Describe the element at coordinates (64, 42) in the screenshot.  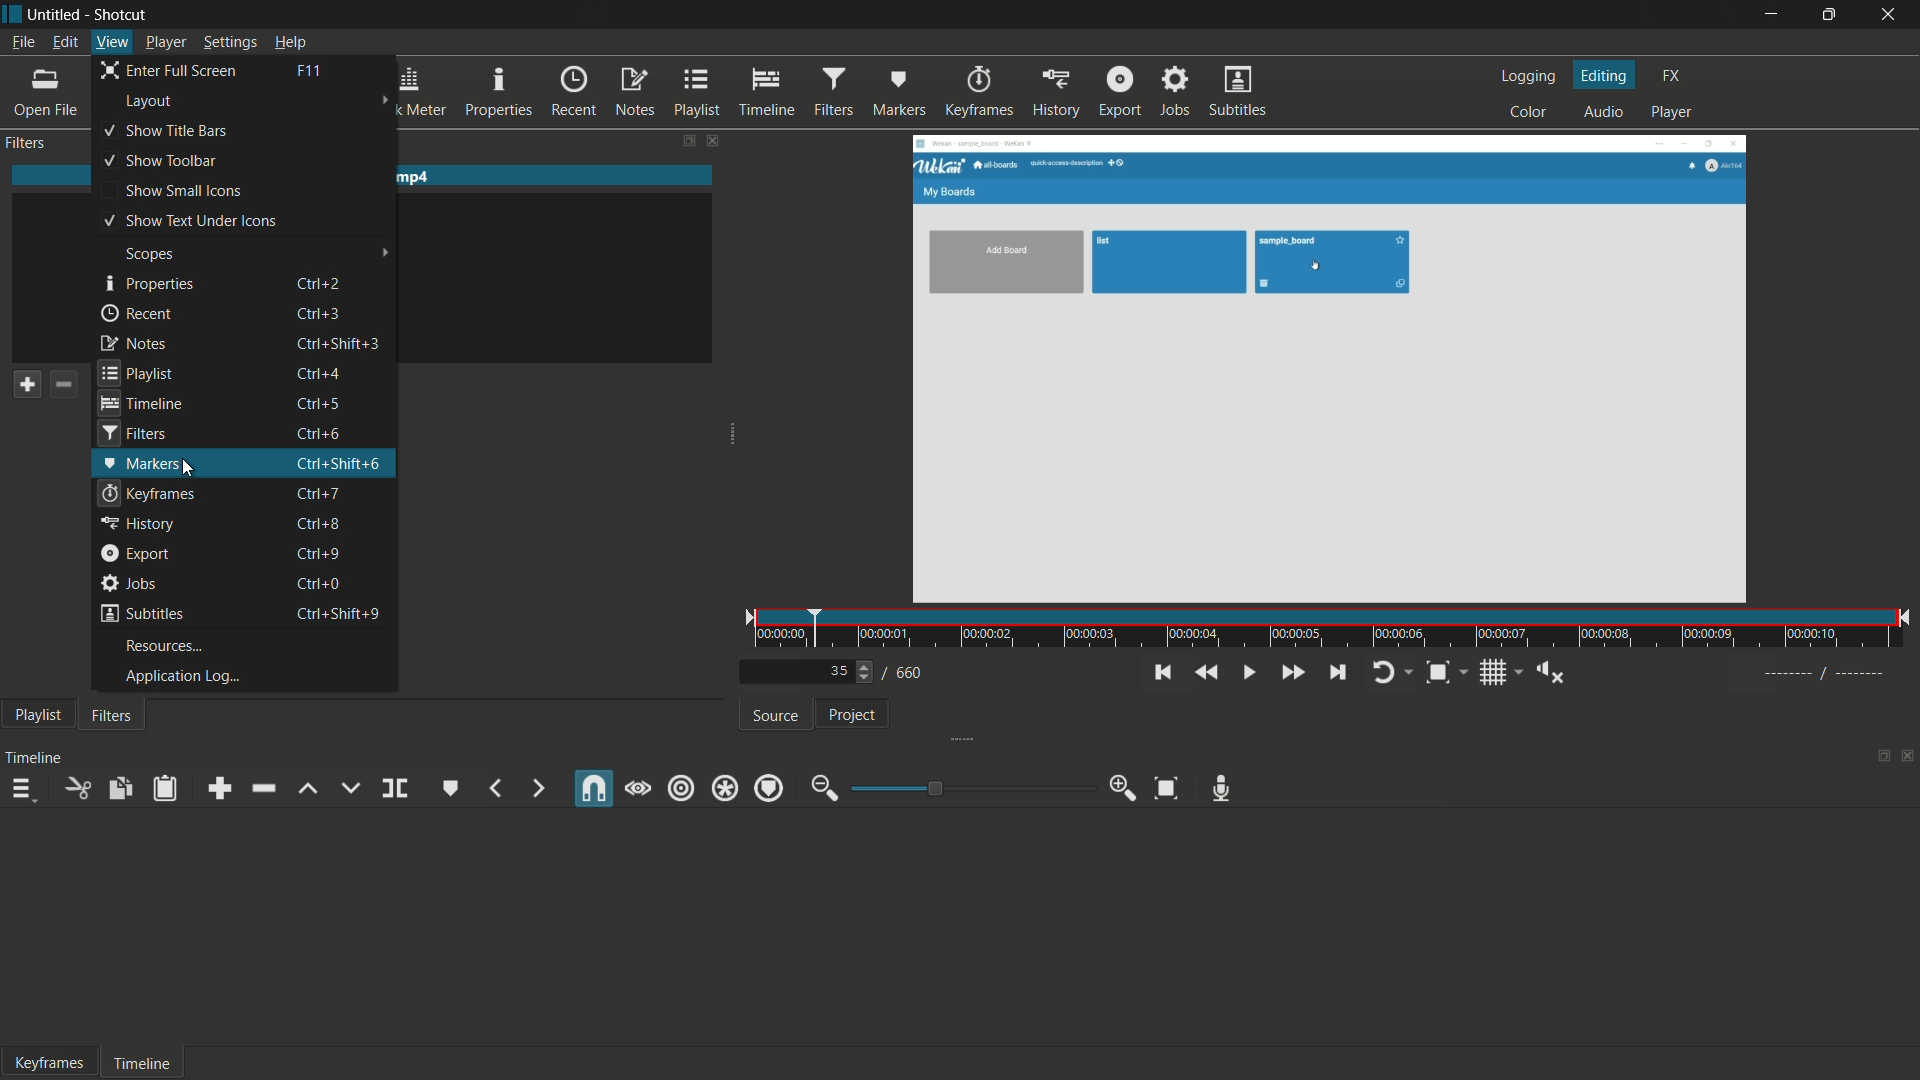
I see `edit menu` at that location.